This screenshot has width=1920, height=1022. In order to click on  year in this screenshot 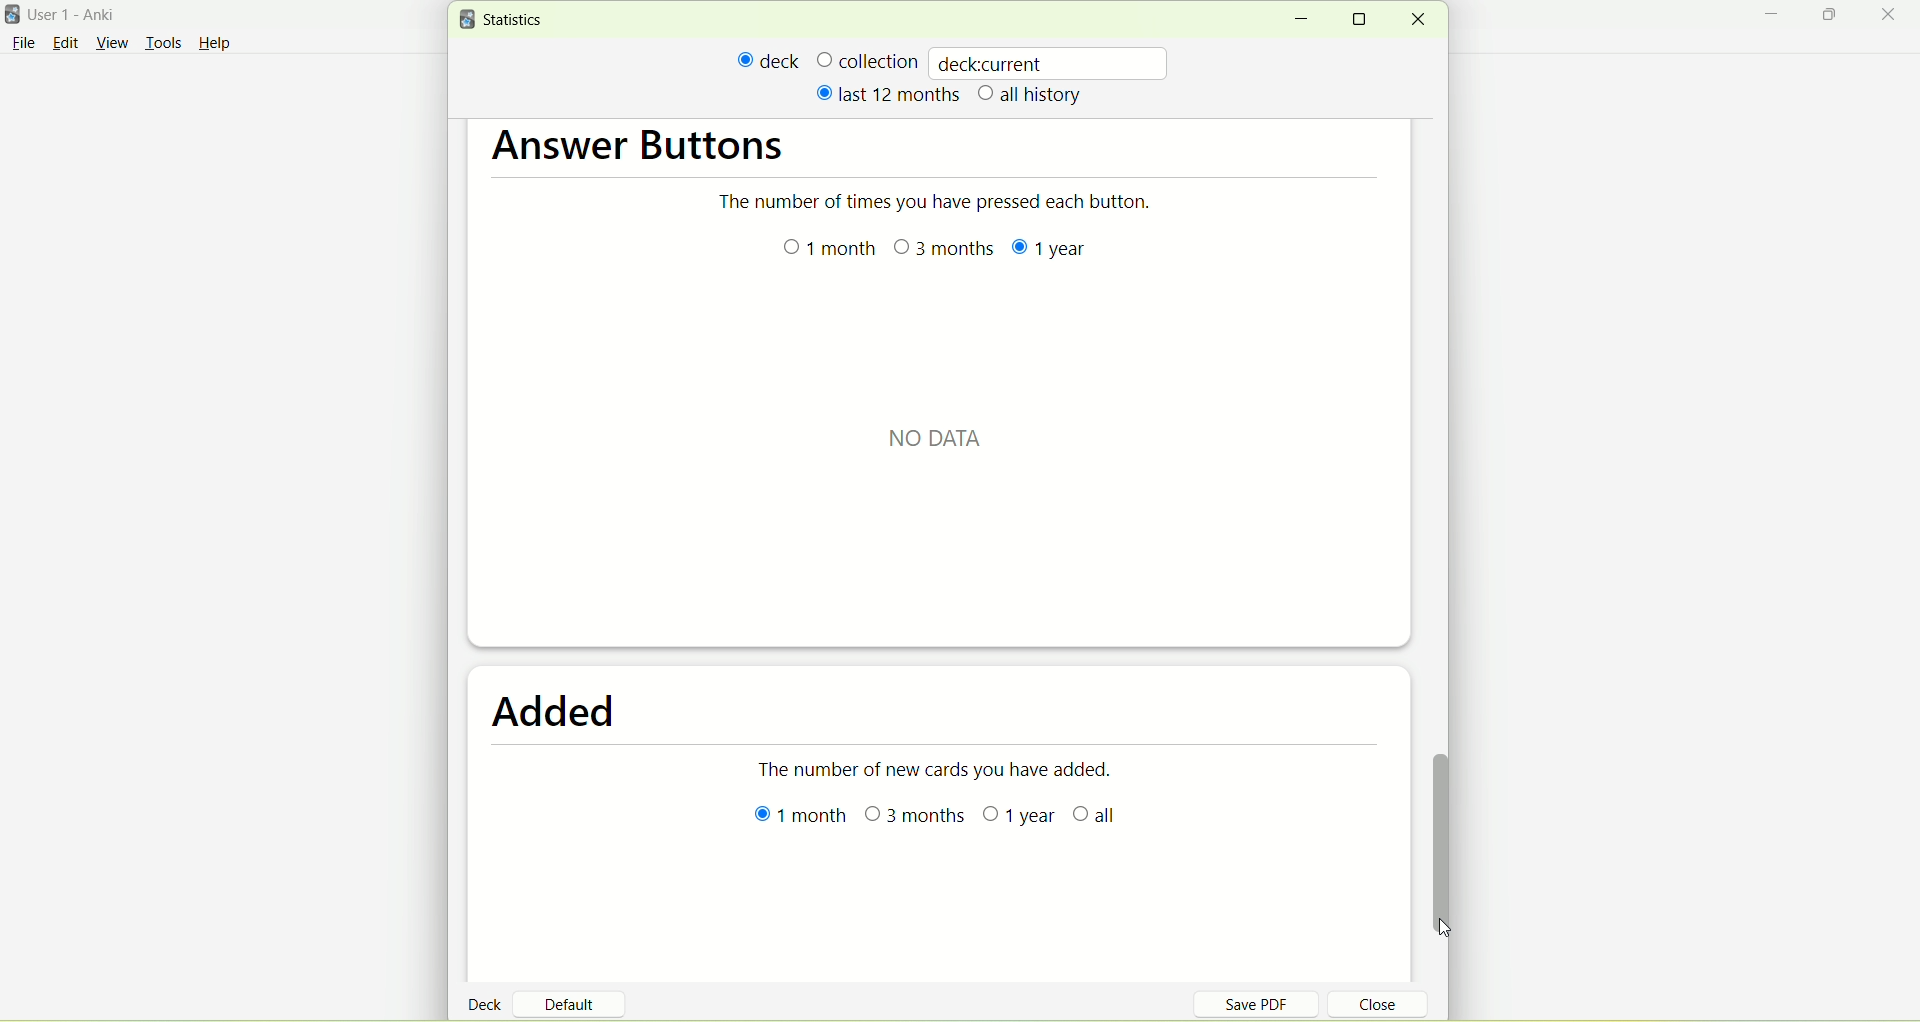, I will do `click(1012, 819)`.